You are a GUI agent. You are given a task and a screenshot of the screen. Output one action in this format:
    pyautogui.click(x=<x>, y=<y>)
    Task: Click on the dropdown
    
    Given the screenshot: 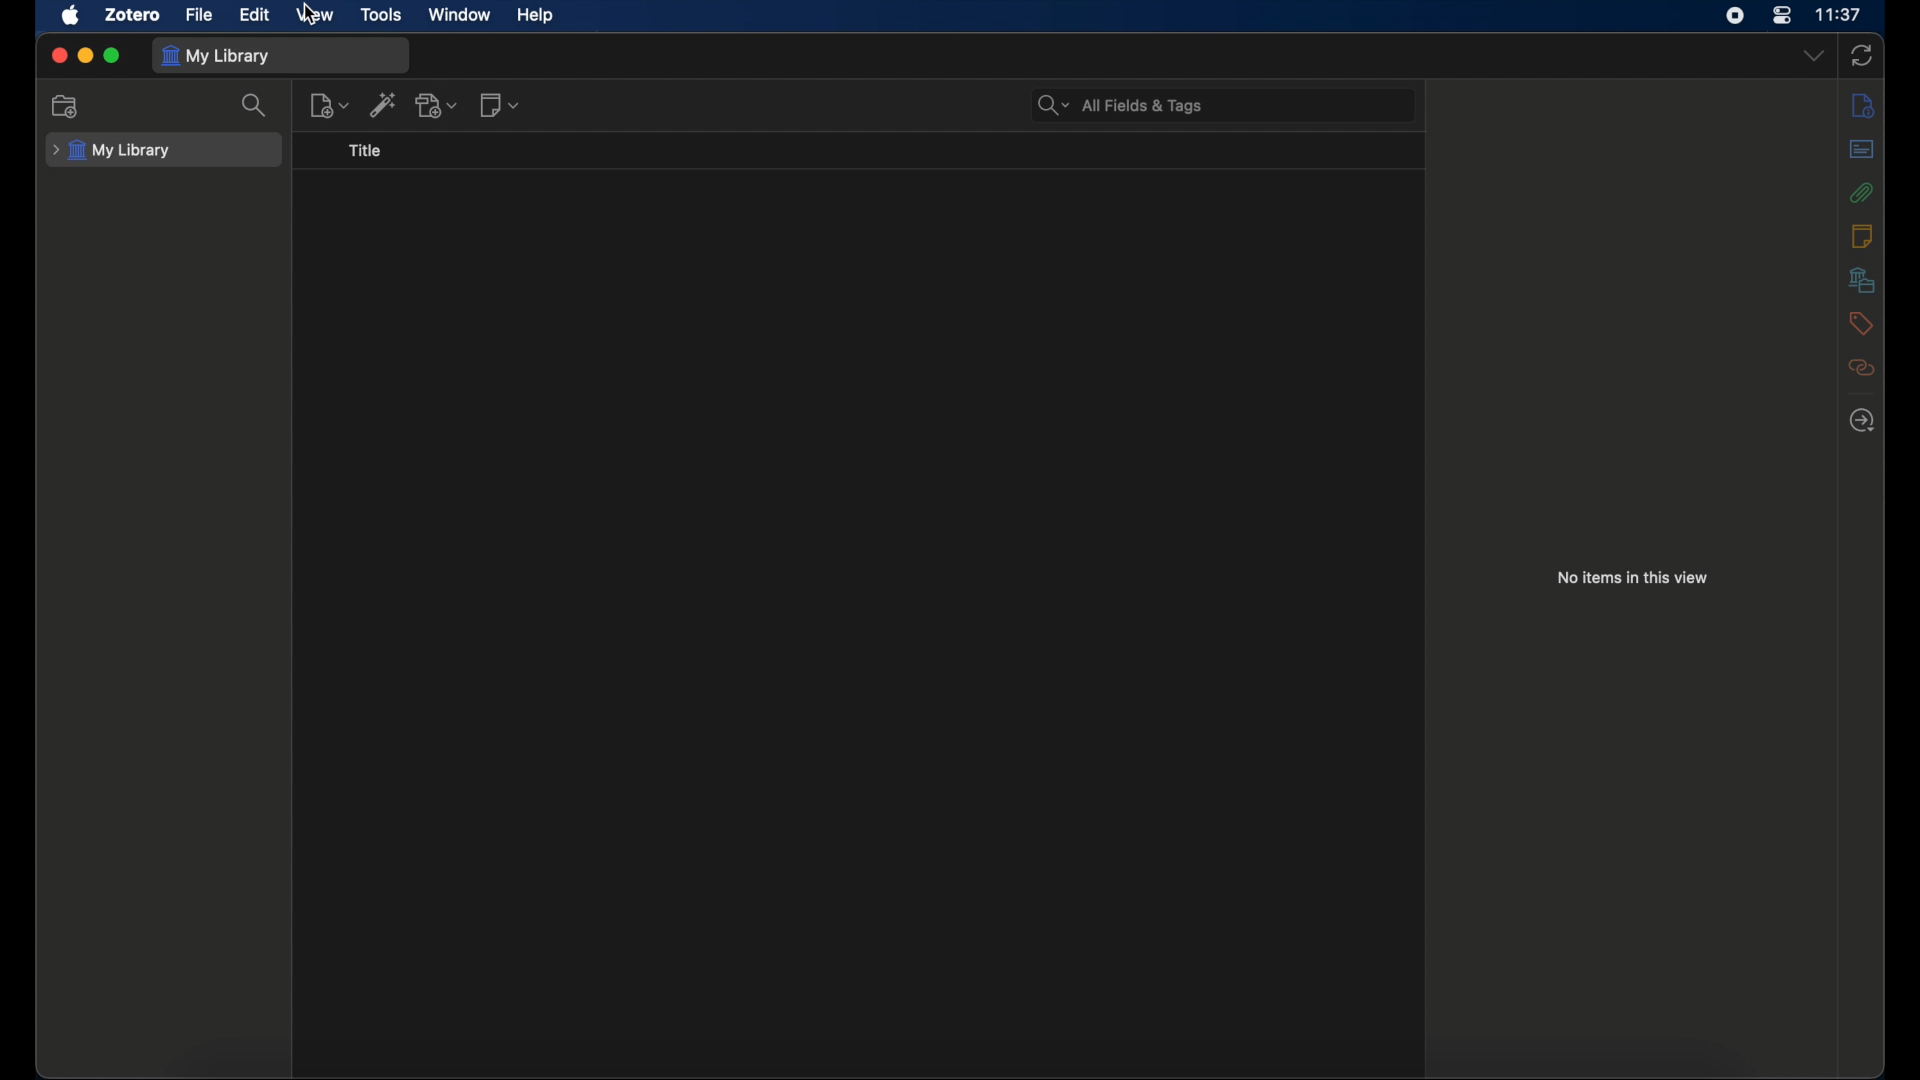 What is the action you would take?
    pyautogui.click(x=1812, y=54)
    